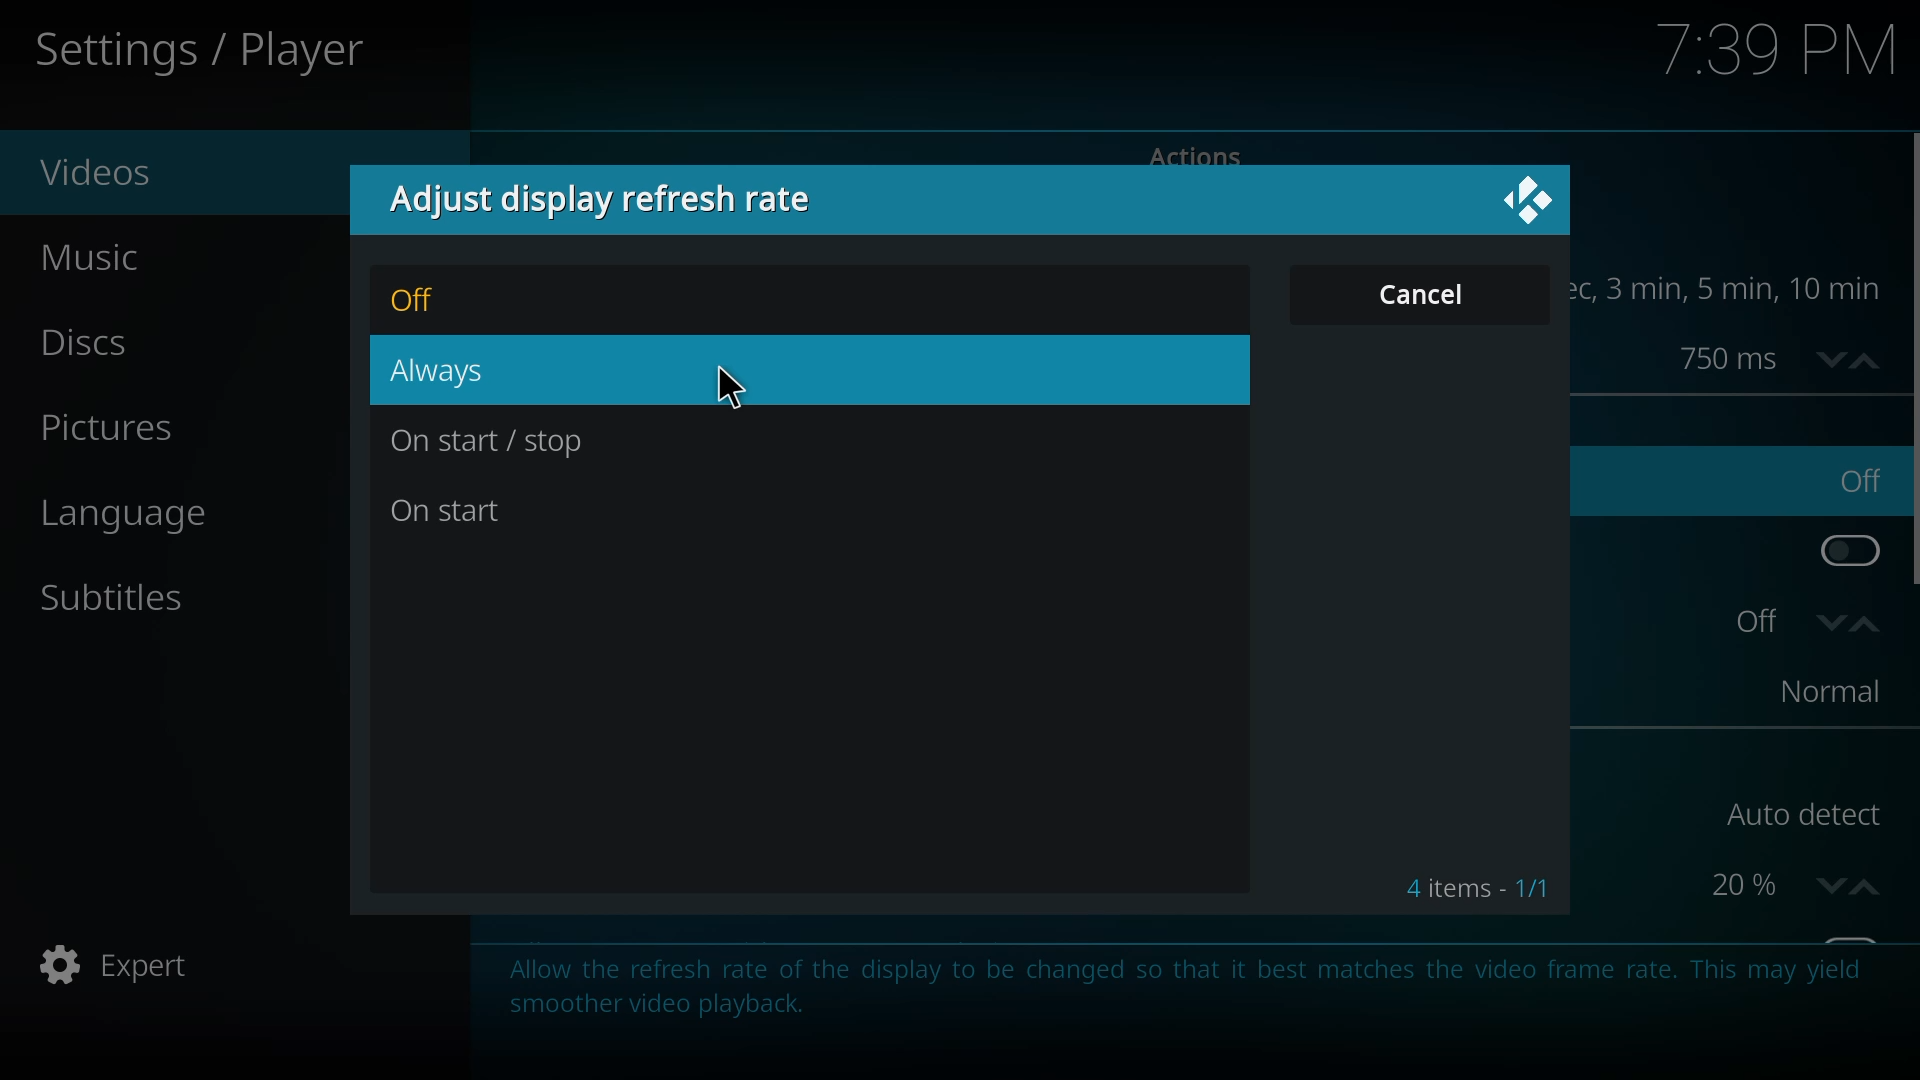 This screenshot has width=1920, height=1080. What do you see at coordinates (120, 598) in the screenshot?
I see `subtitles` at bounding box center [120, 598].